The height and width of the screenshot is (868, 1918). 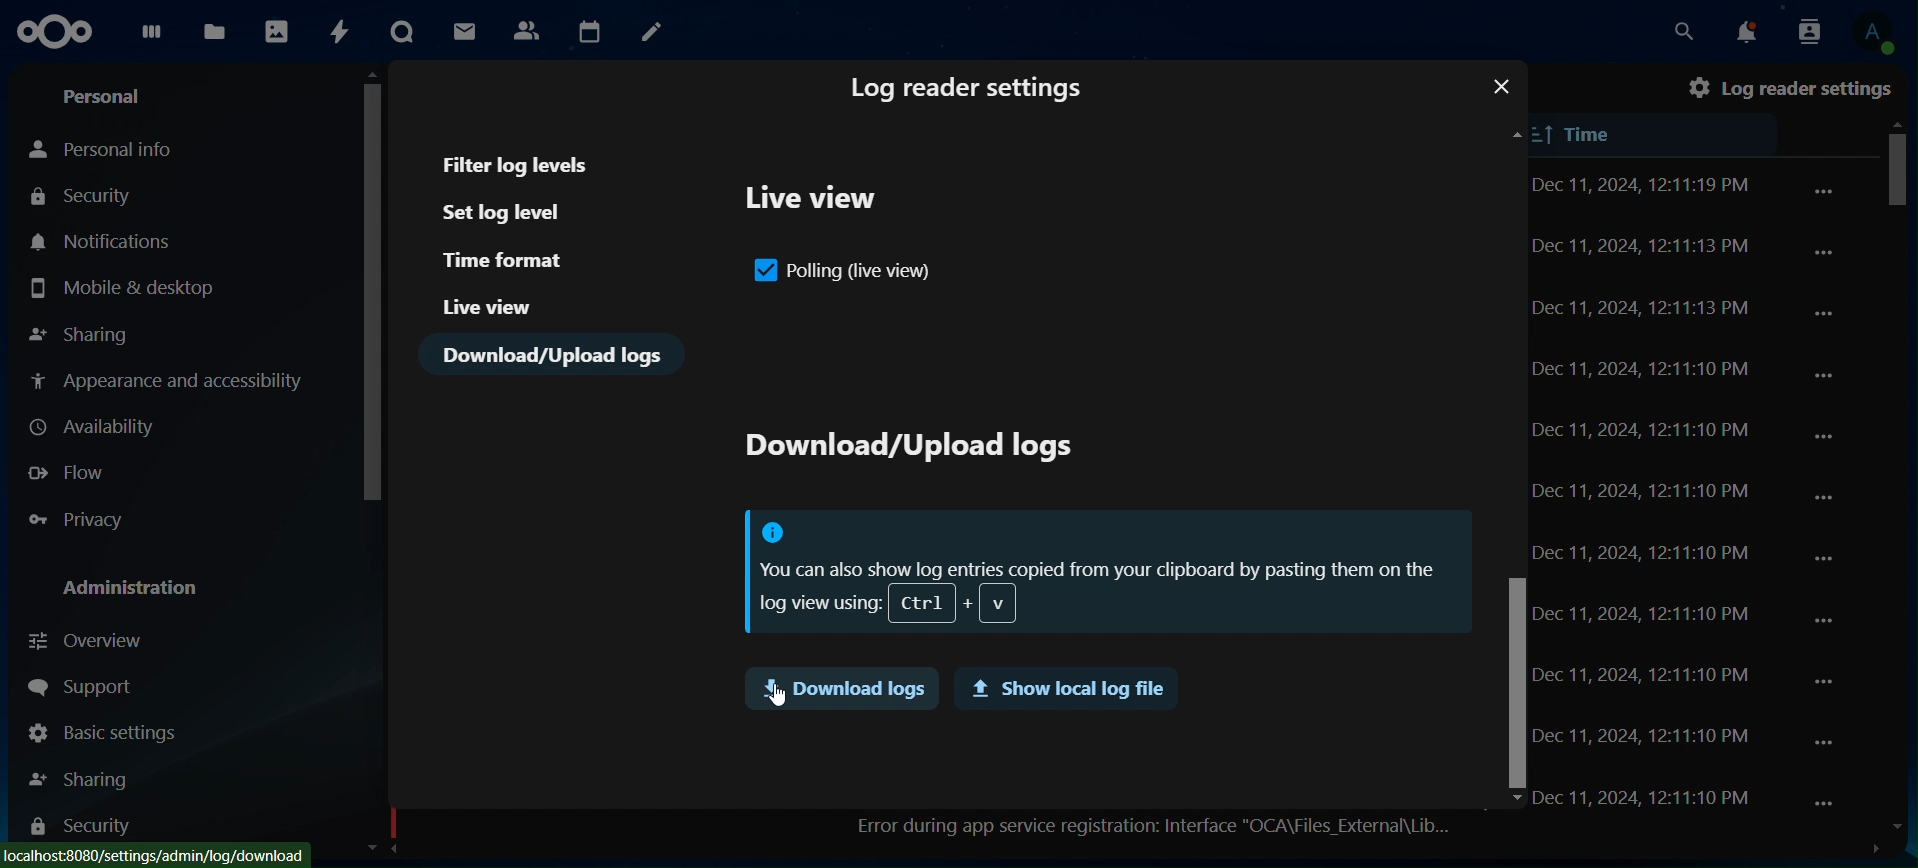 I want to click on icon, so click(x=59, y=32).